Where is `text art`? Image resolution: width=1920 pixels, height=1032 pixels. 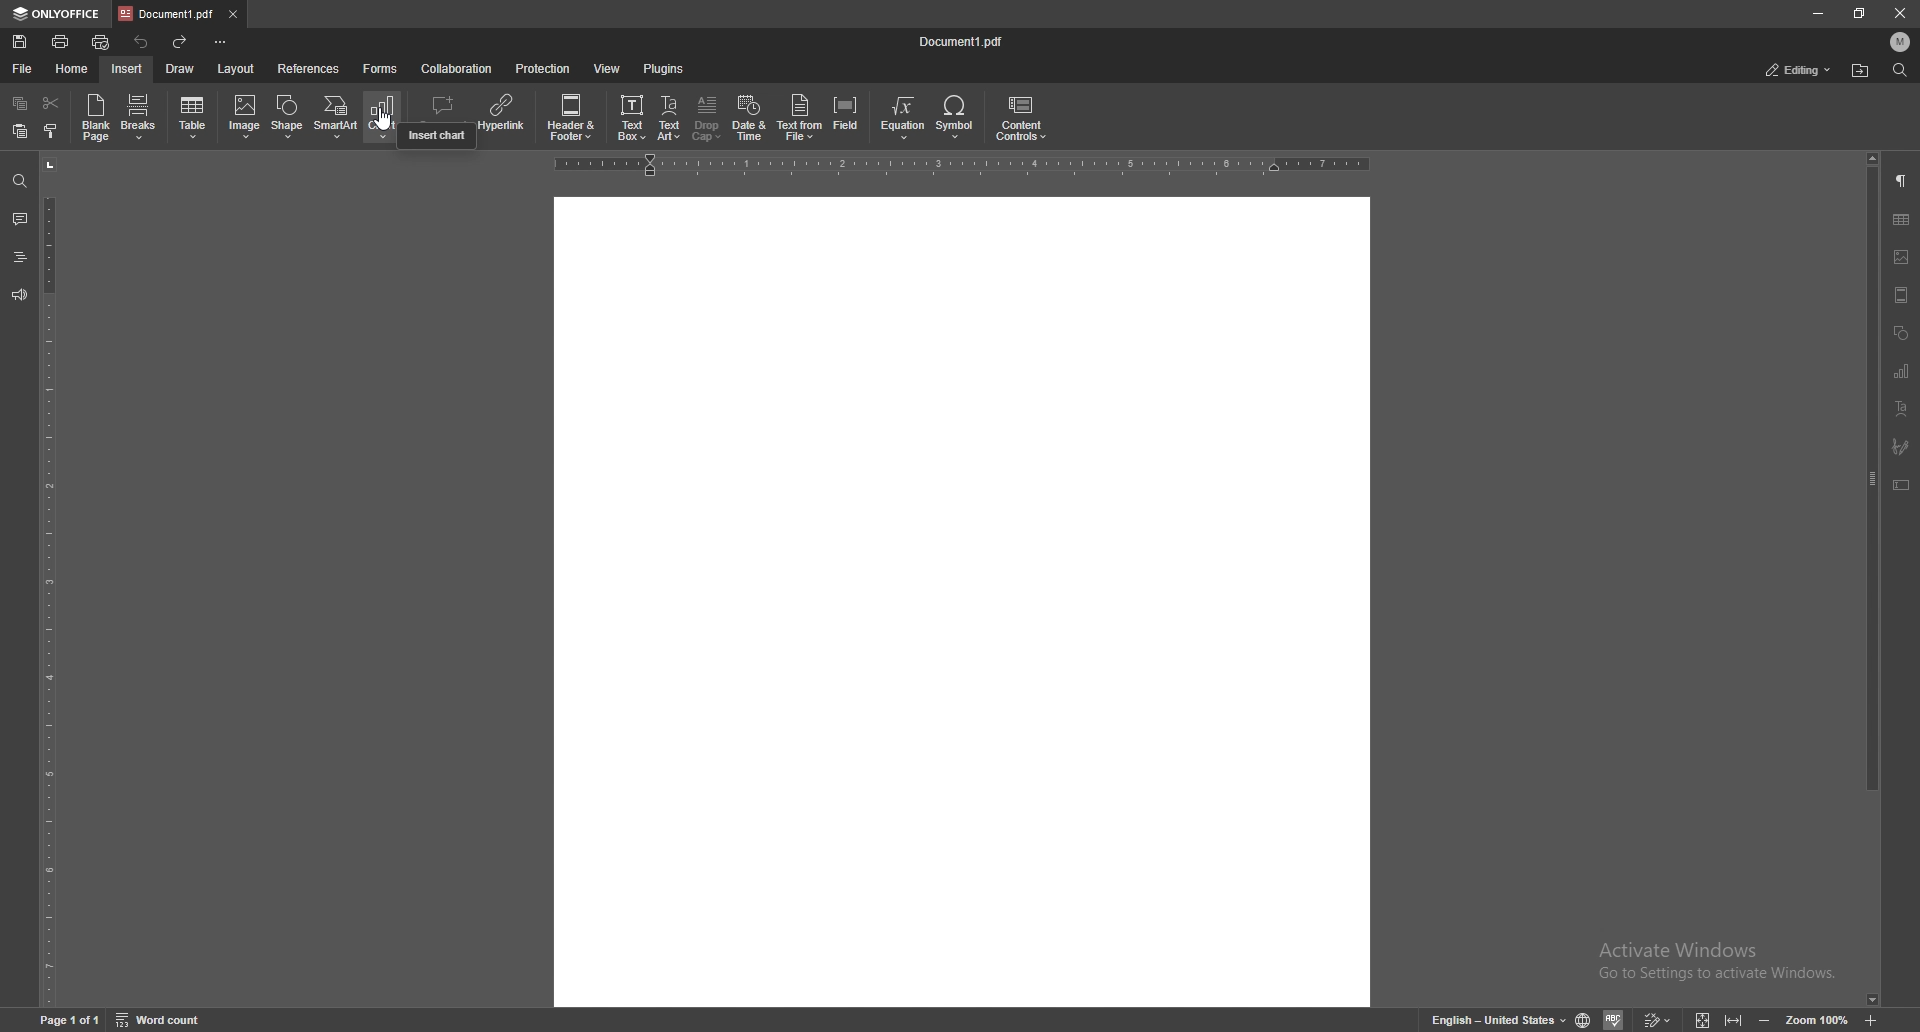 text art is located at coordinates (669, 118).